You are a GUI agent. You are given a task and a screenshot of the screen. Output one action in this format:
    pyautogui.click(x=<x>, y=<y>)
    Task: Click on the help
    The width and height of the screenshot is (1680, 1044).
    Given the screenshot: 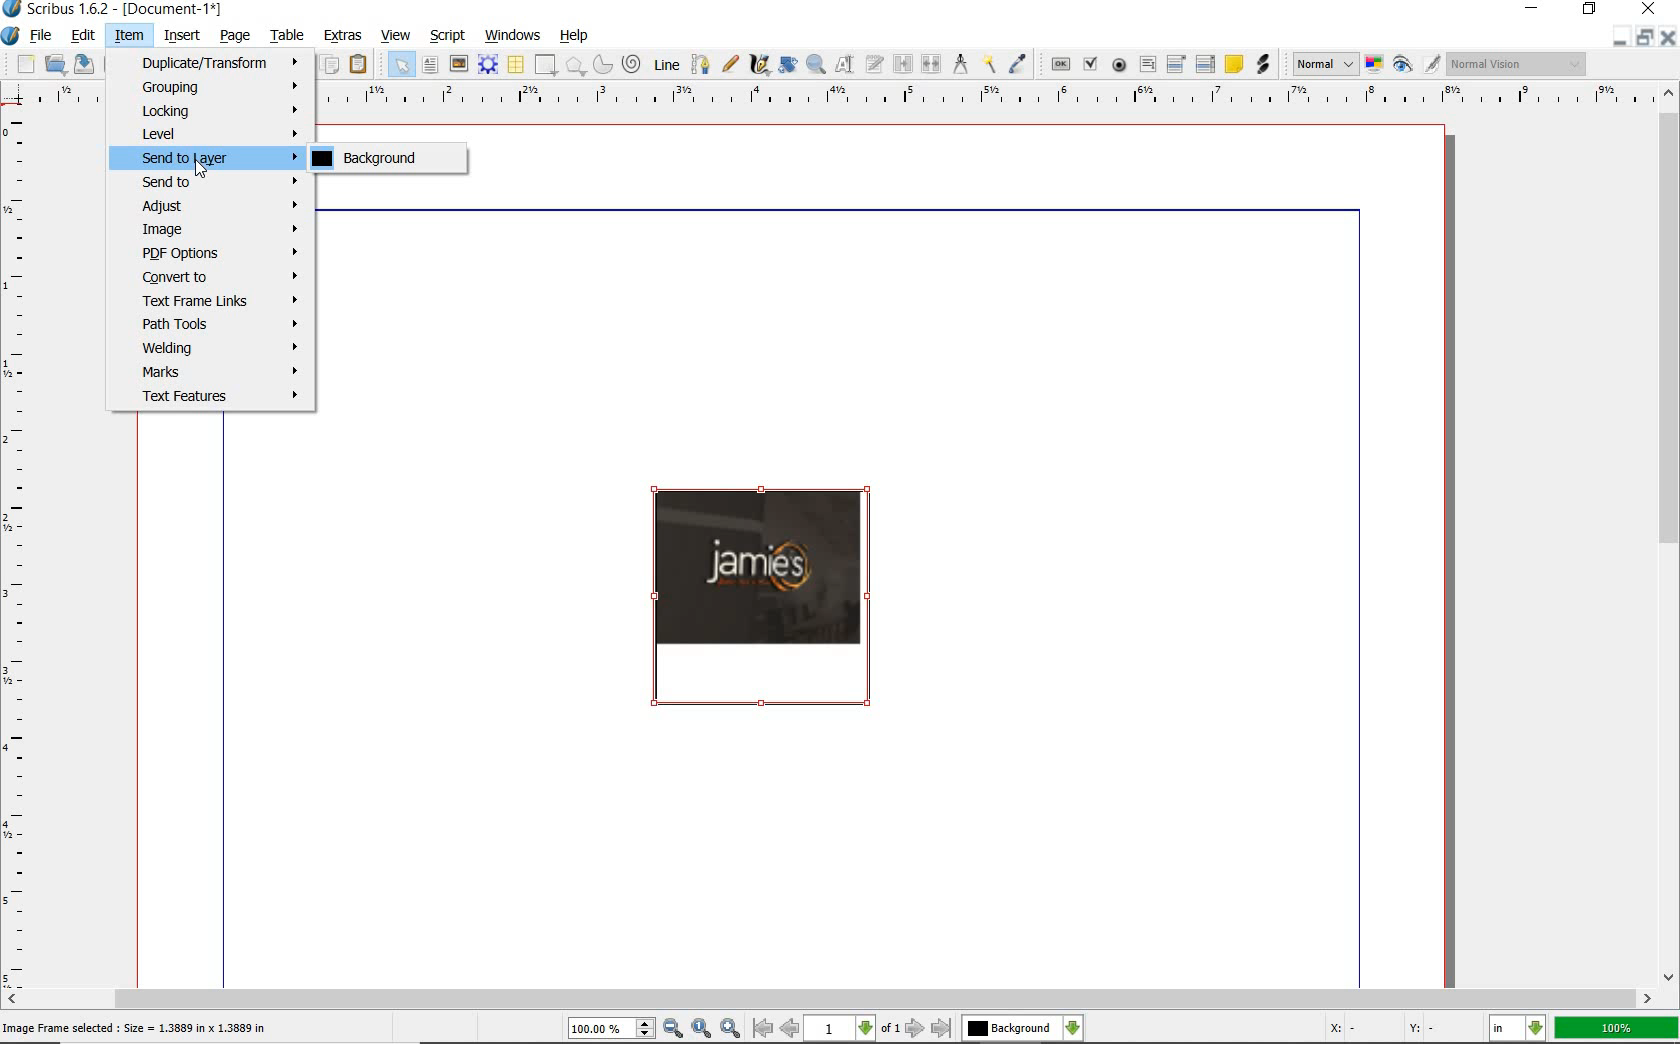 What is the action you would take?
    pyautogui.click(x=573, y=36)
    